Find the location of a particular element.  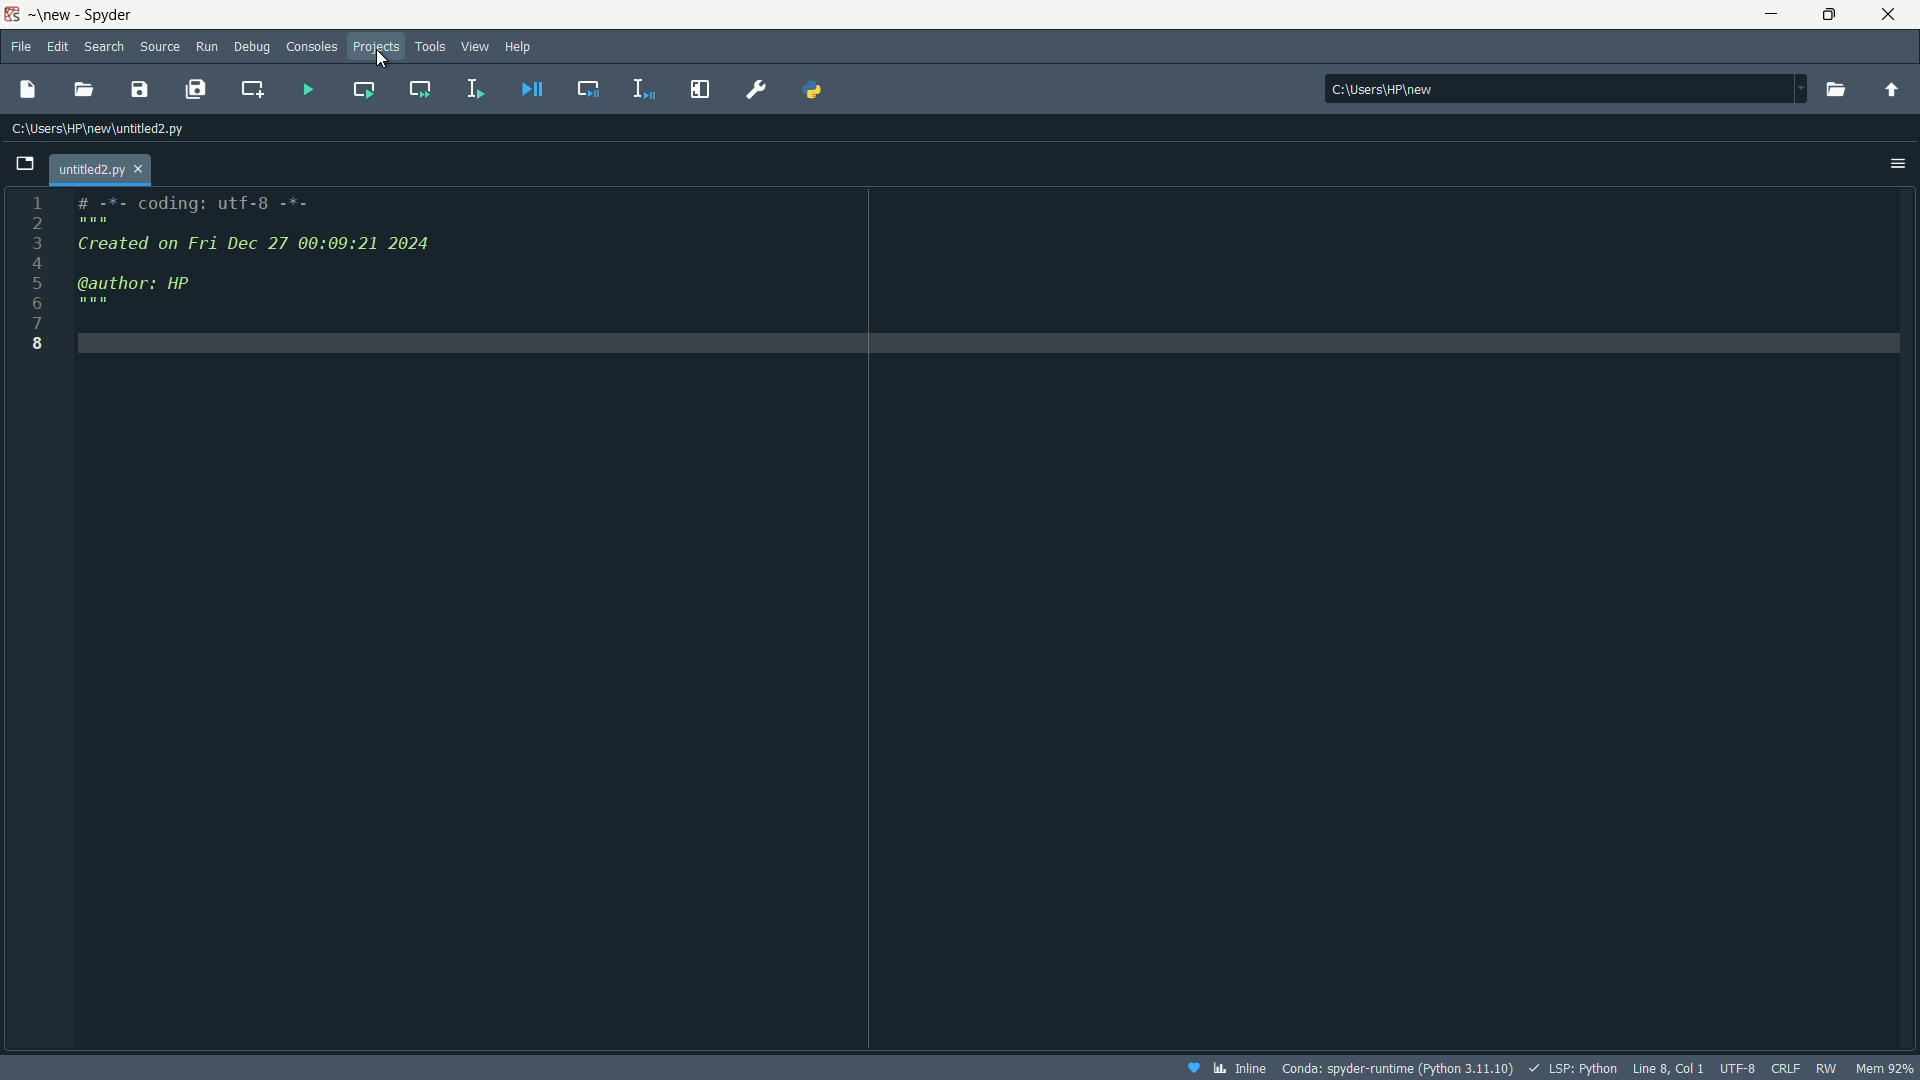

line numbers is located at coordinates (37, 274).